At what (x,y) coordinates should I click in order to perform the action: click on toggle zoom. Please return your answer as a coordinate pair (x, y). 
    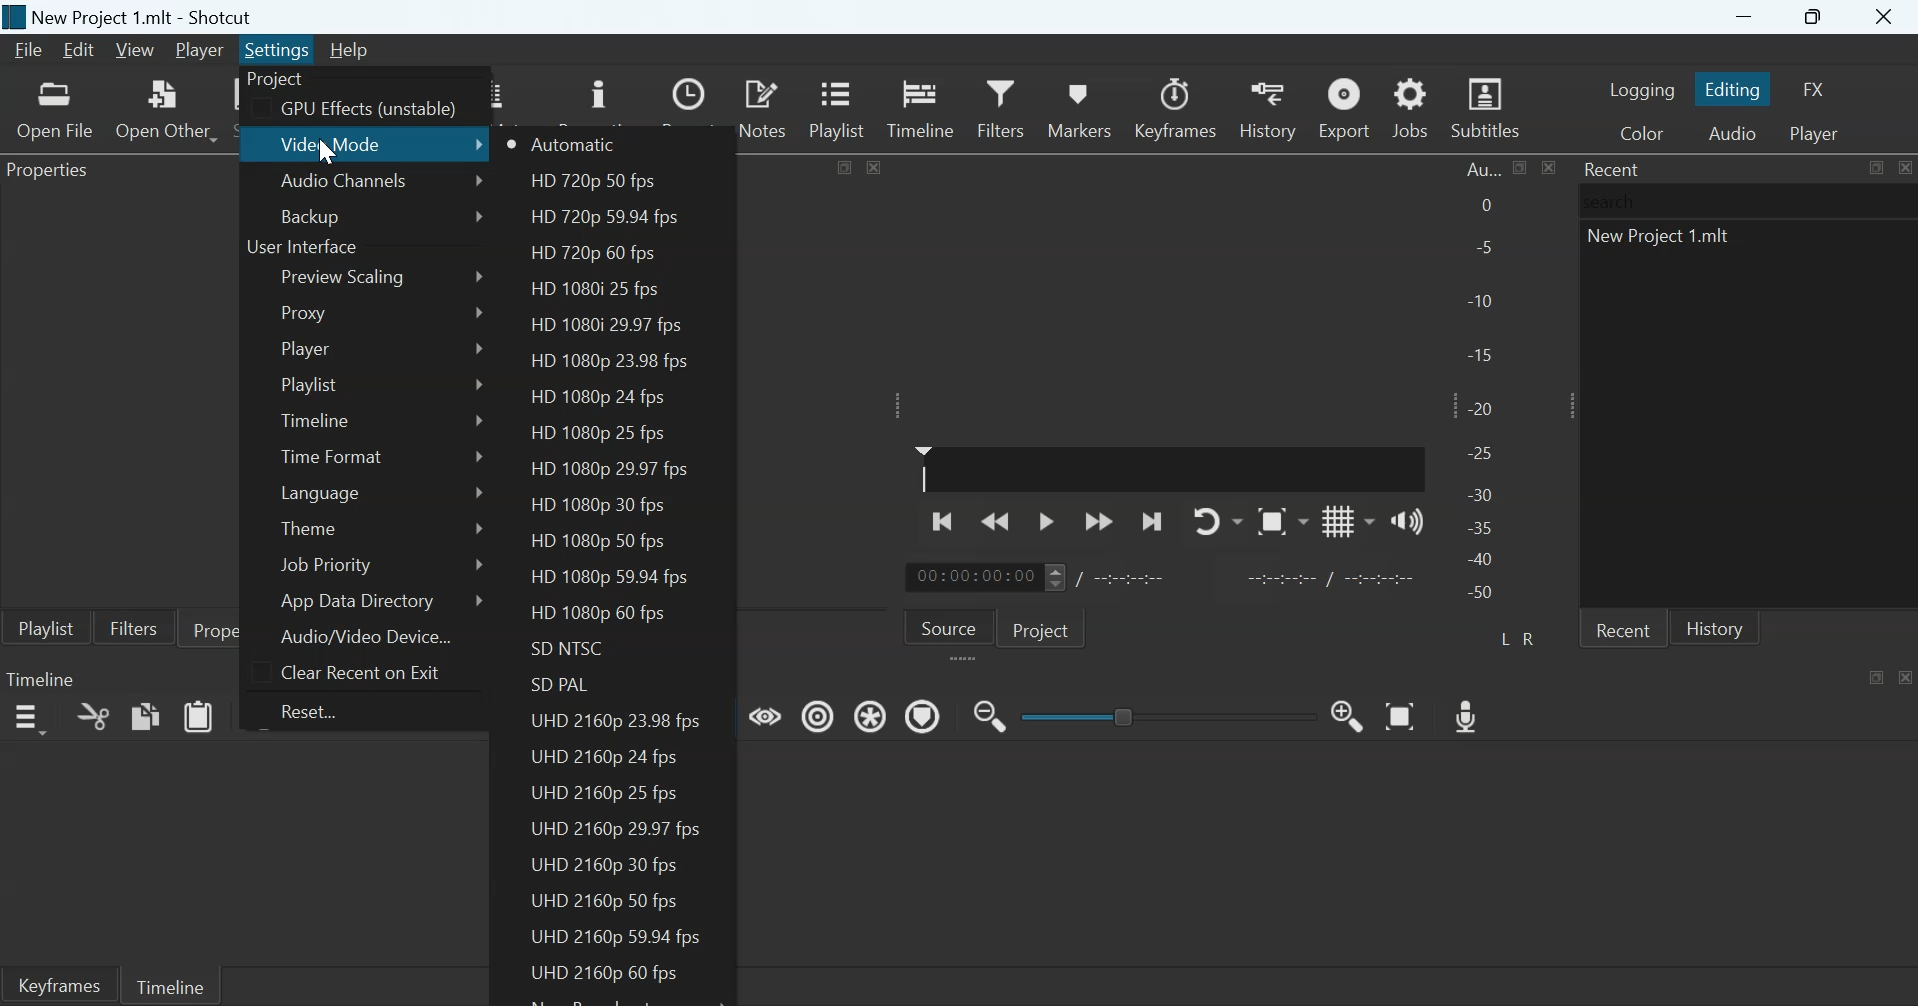
    Looking at the image, I should click on (1282, 521).